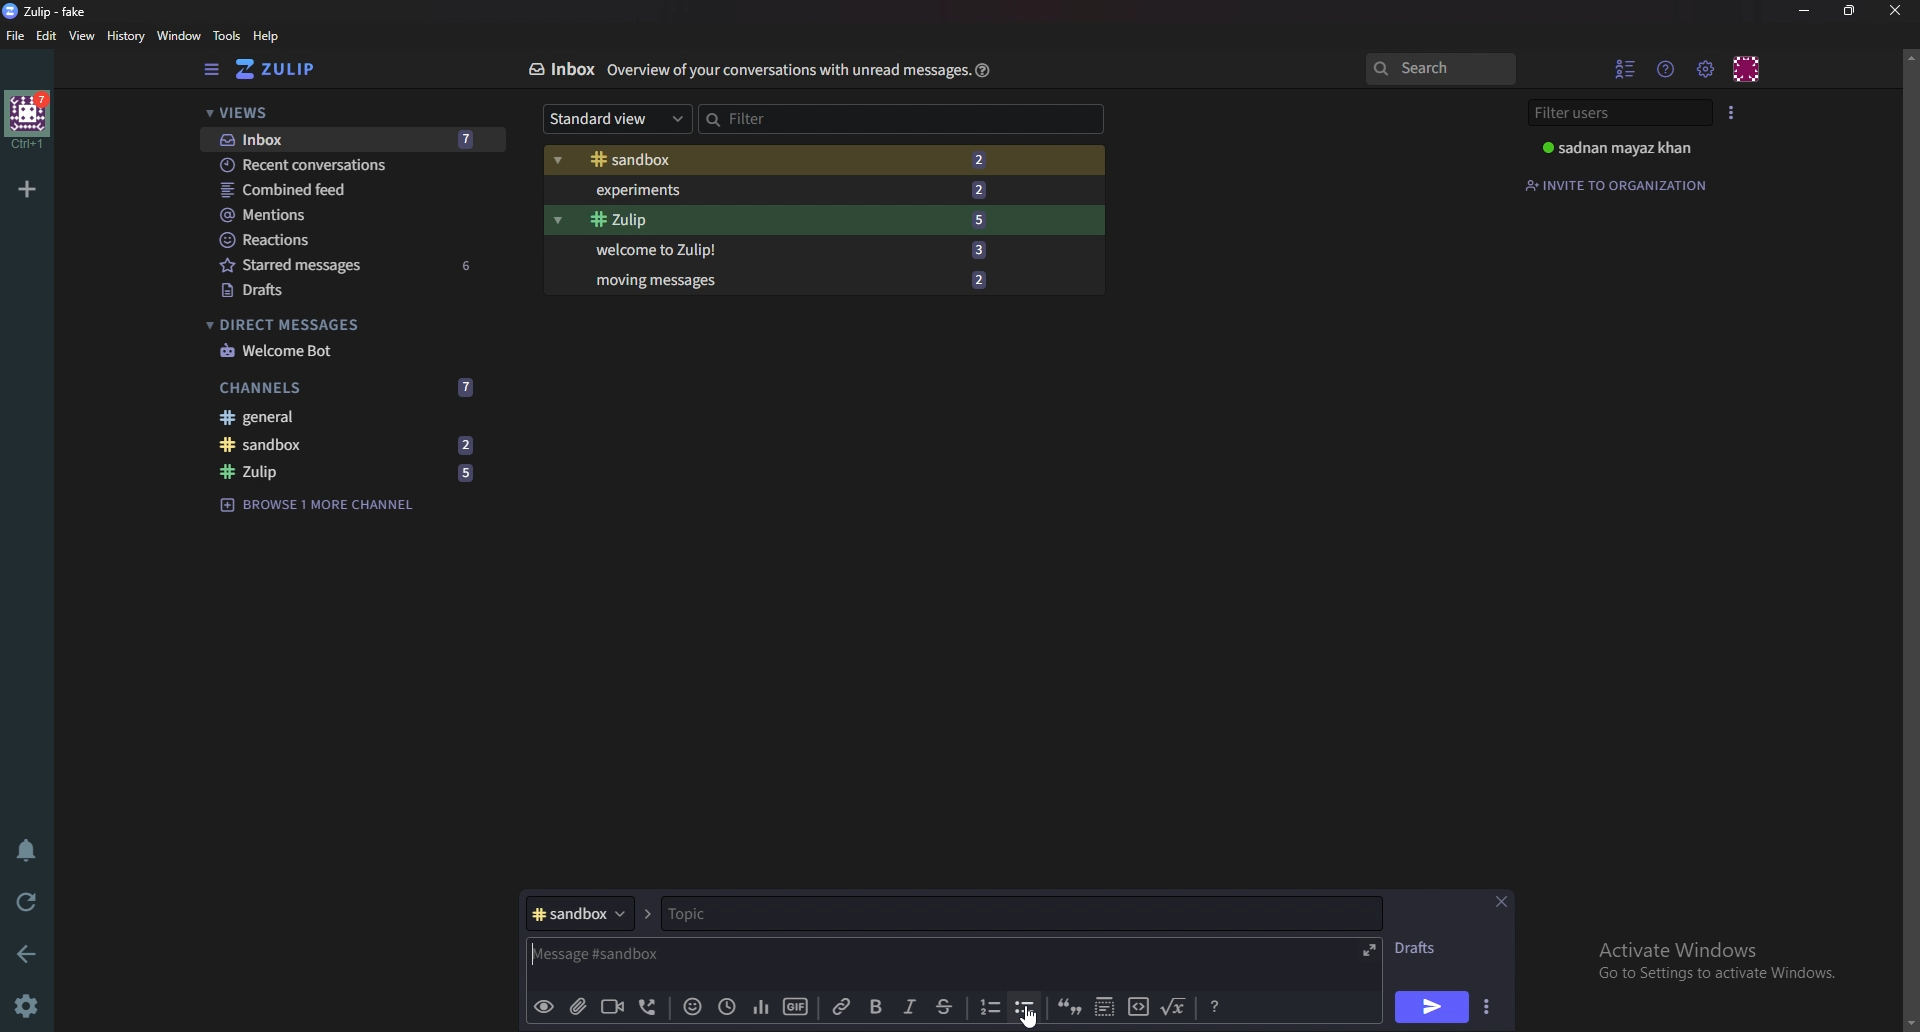 Image resolution: width=1920 pixels, height=1032 pixels. I want to click on Filter users, so click(1623, 113).